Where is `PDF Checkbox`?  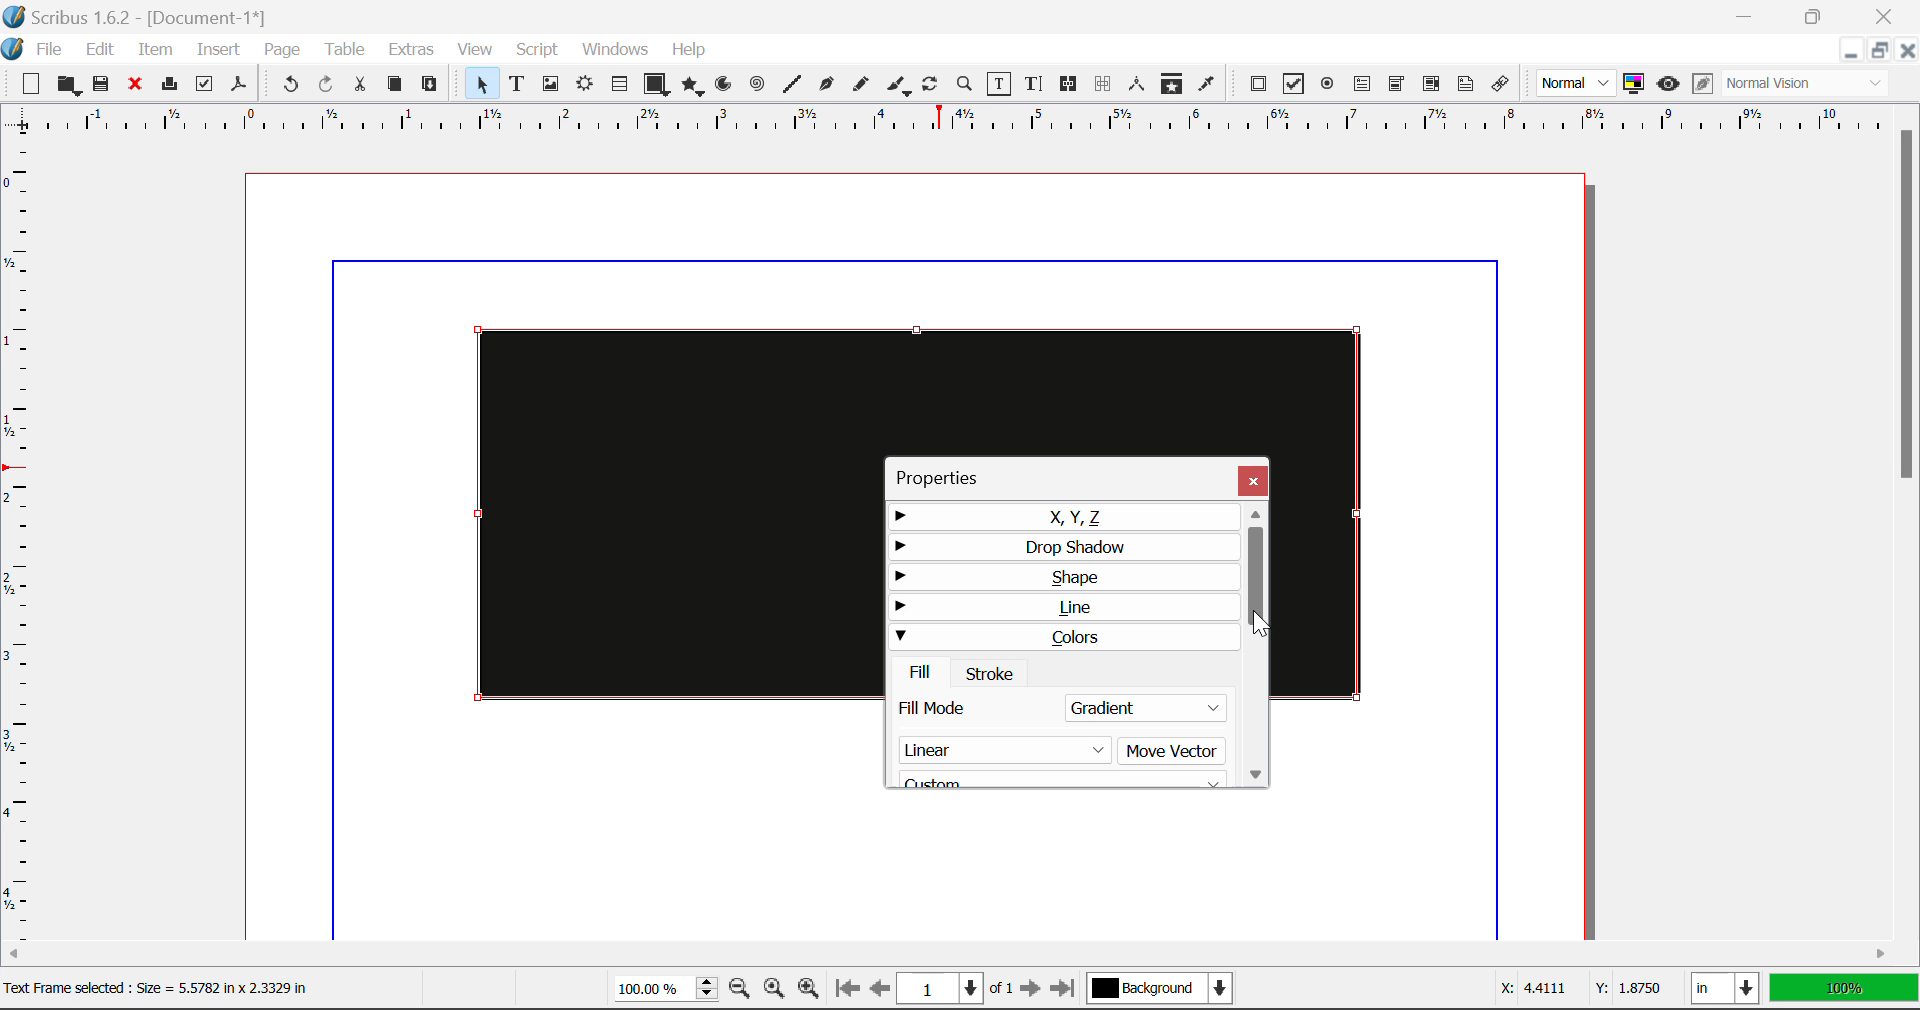
PDF Checkbox is located at coordinates (1292, 84).